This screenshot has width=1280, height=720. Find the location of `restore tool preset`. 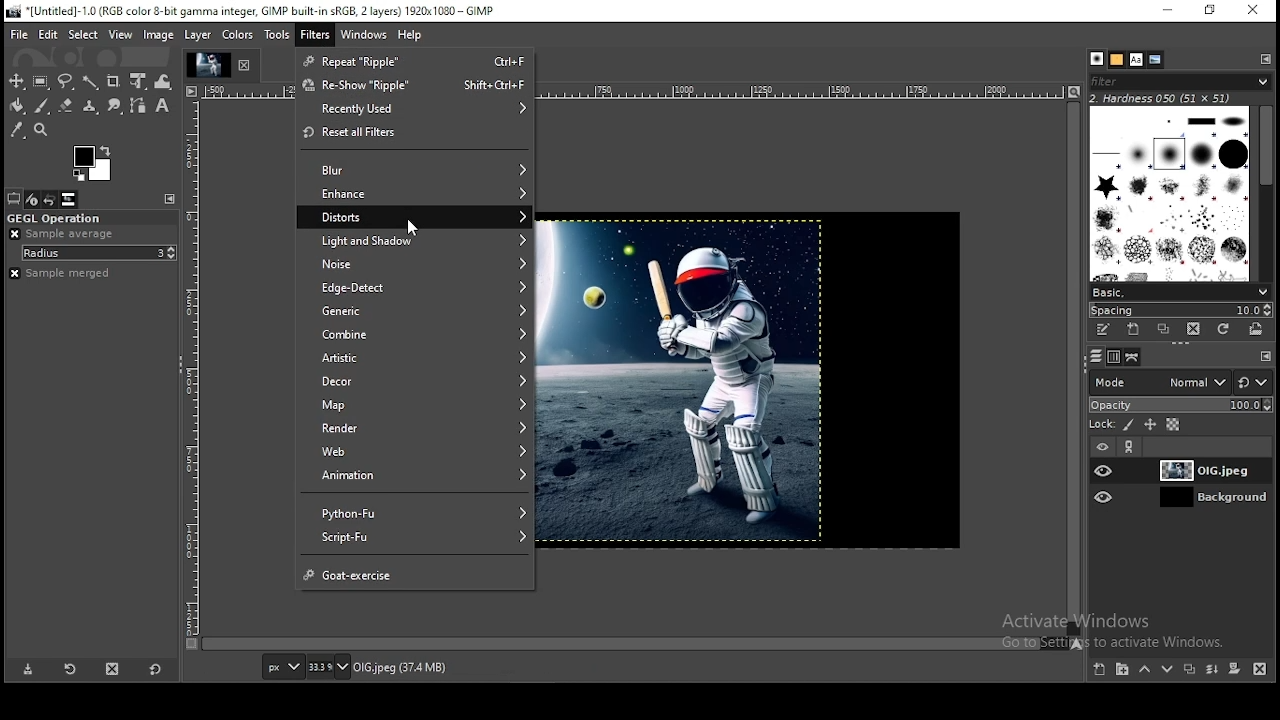

restore tool preset is located at coordinates (74, 672).